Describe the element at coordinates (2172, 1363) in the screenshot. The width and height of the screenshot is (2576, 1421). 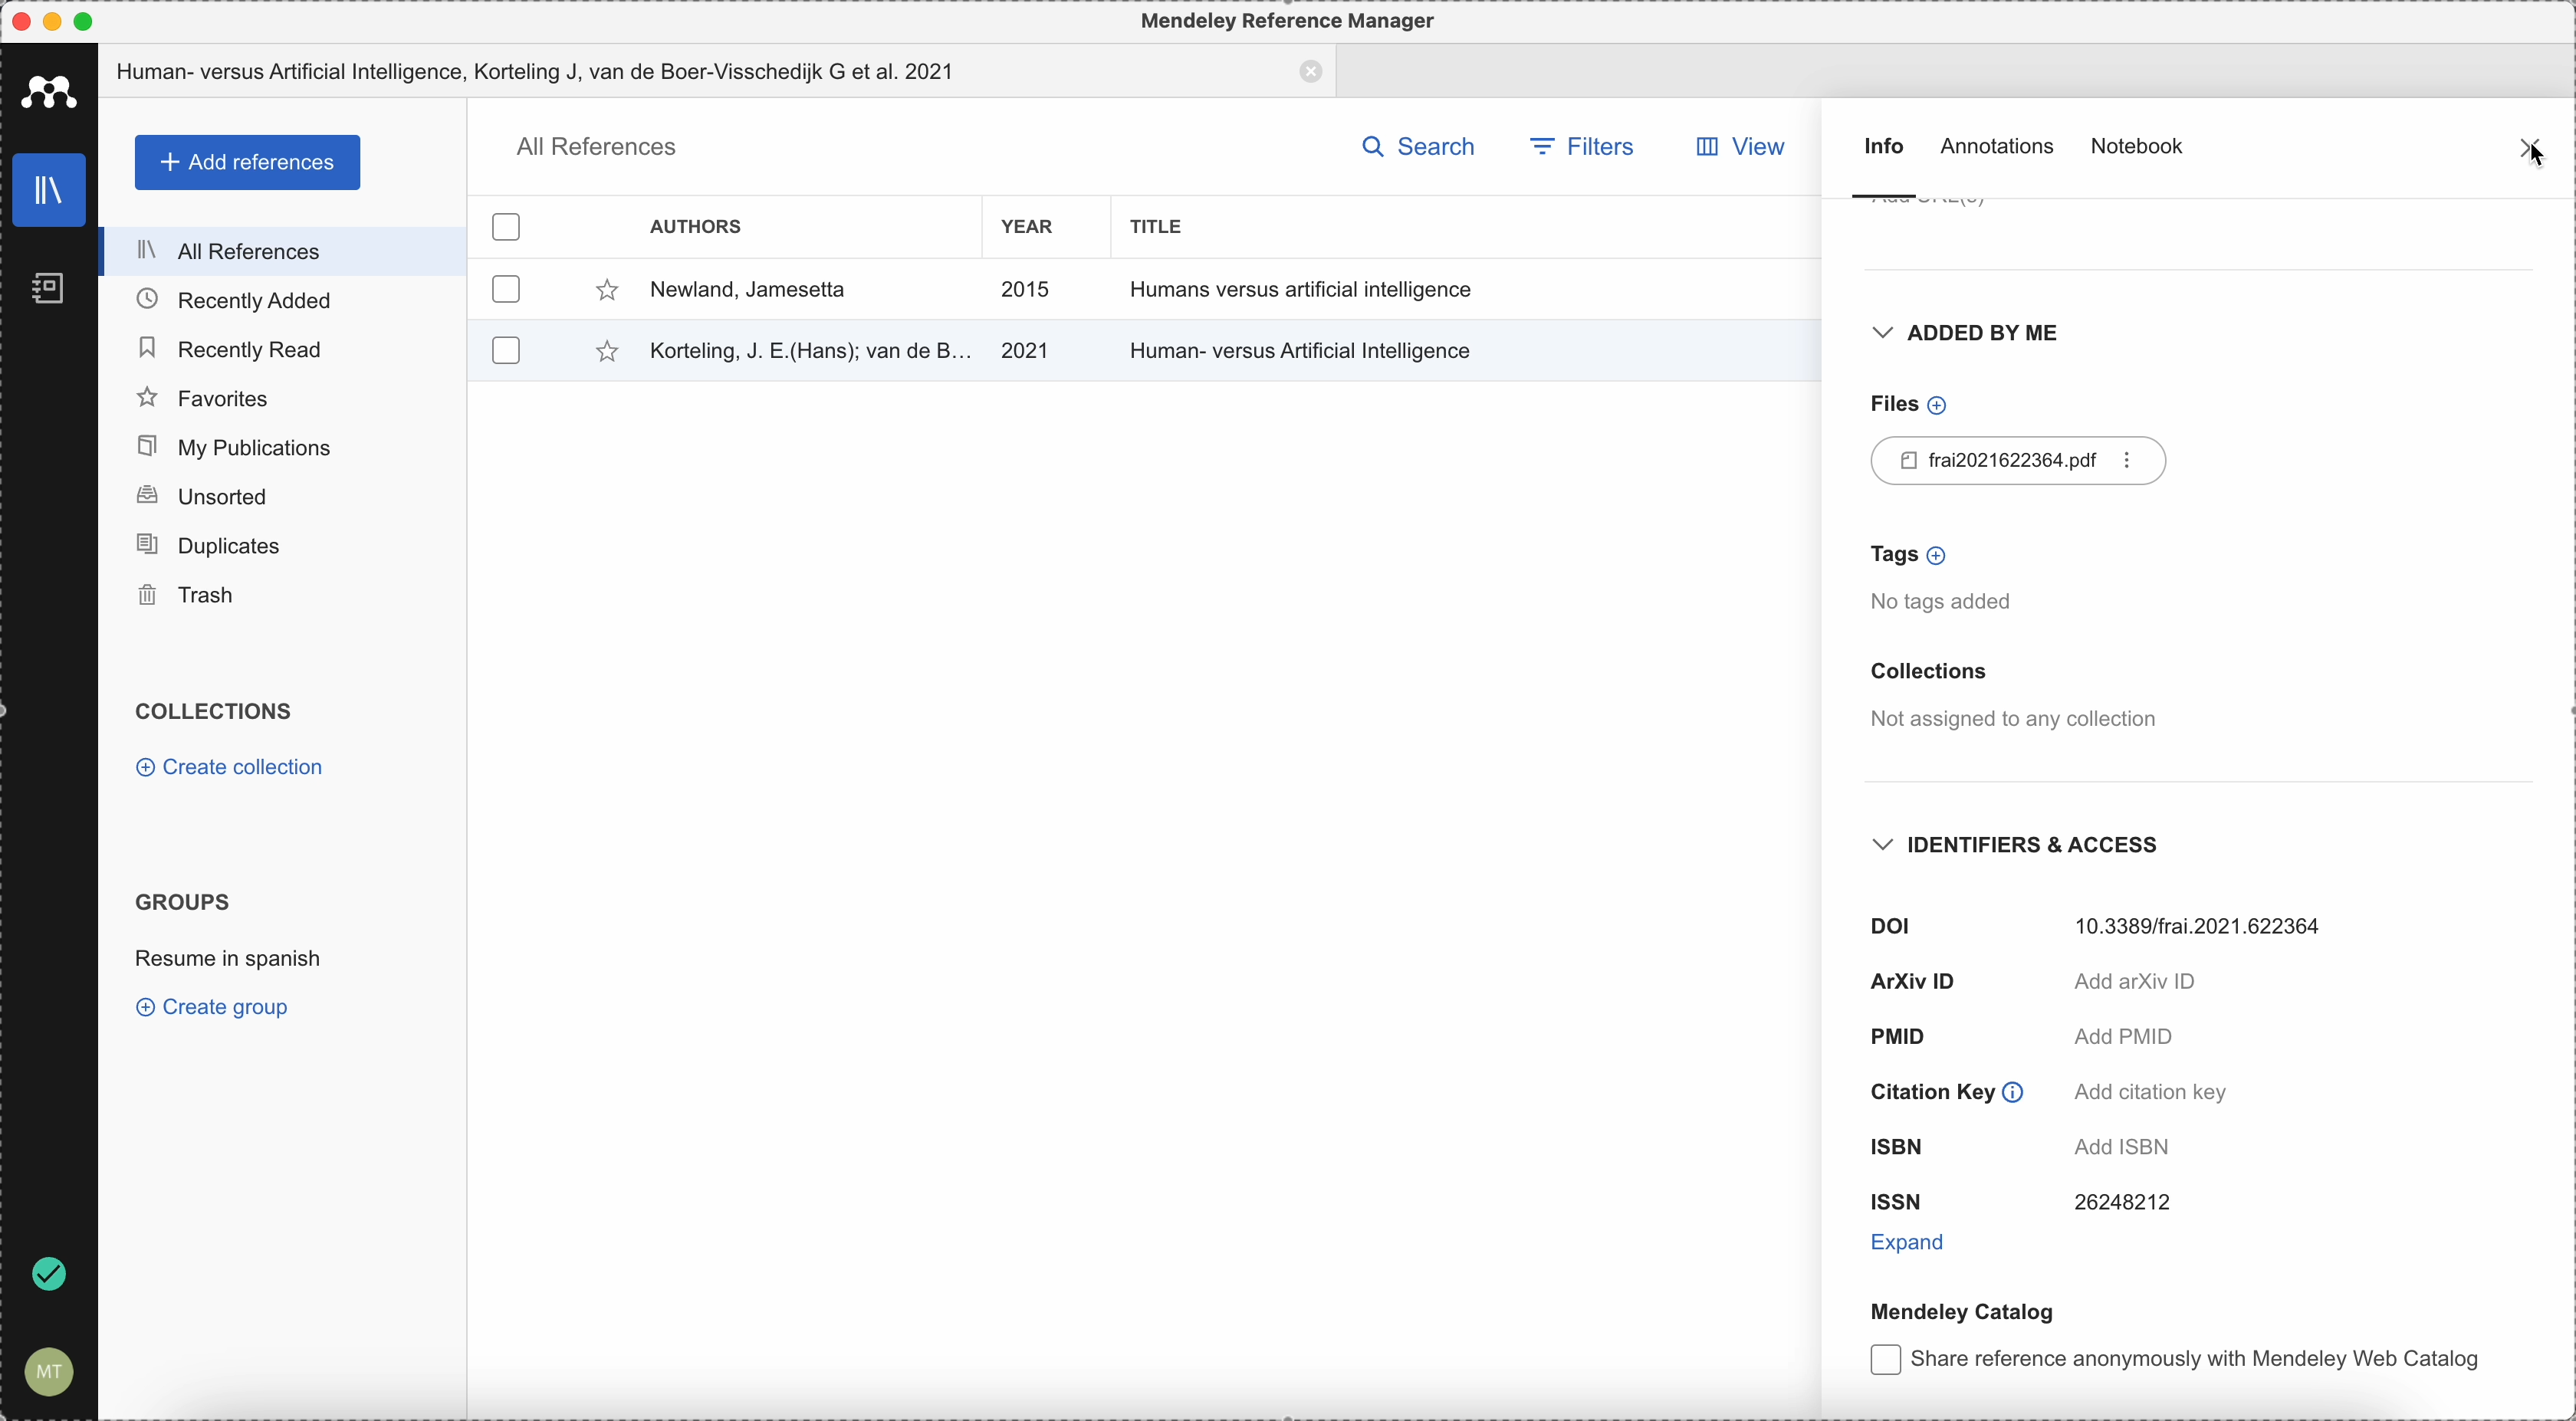
I see `Share reference anonymously with Mendeley Web Catalog` at that location.